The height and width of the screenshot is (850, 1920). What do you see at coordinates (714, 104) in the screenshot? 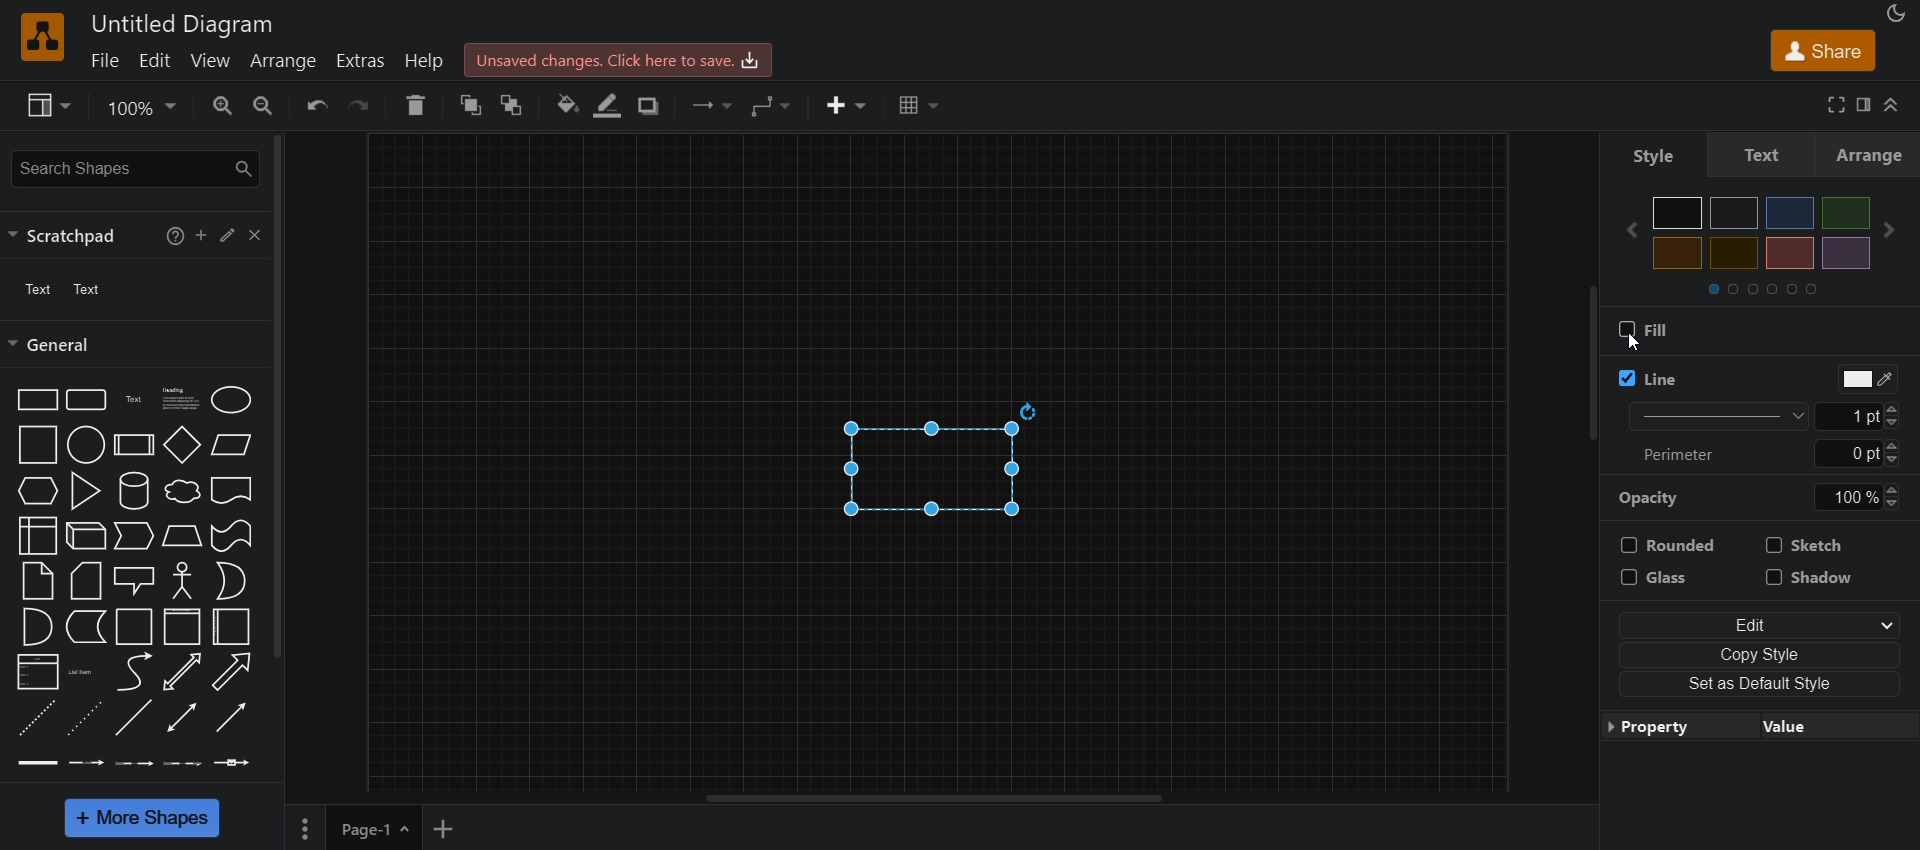
I see `connection` at bounding box center [714, 104].